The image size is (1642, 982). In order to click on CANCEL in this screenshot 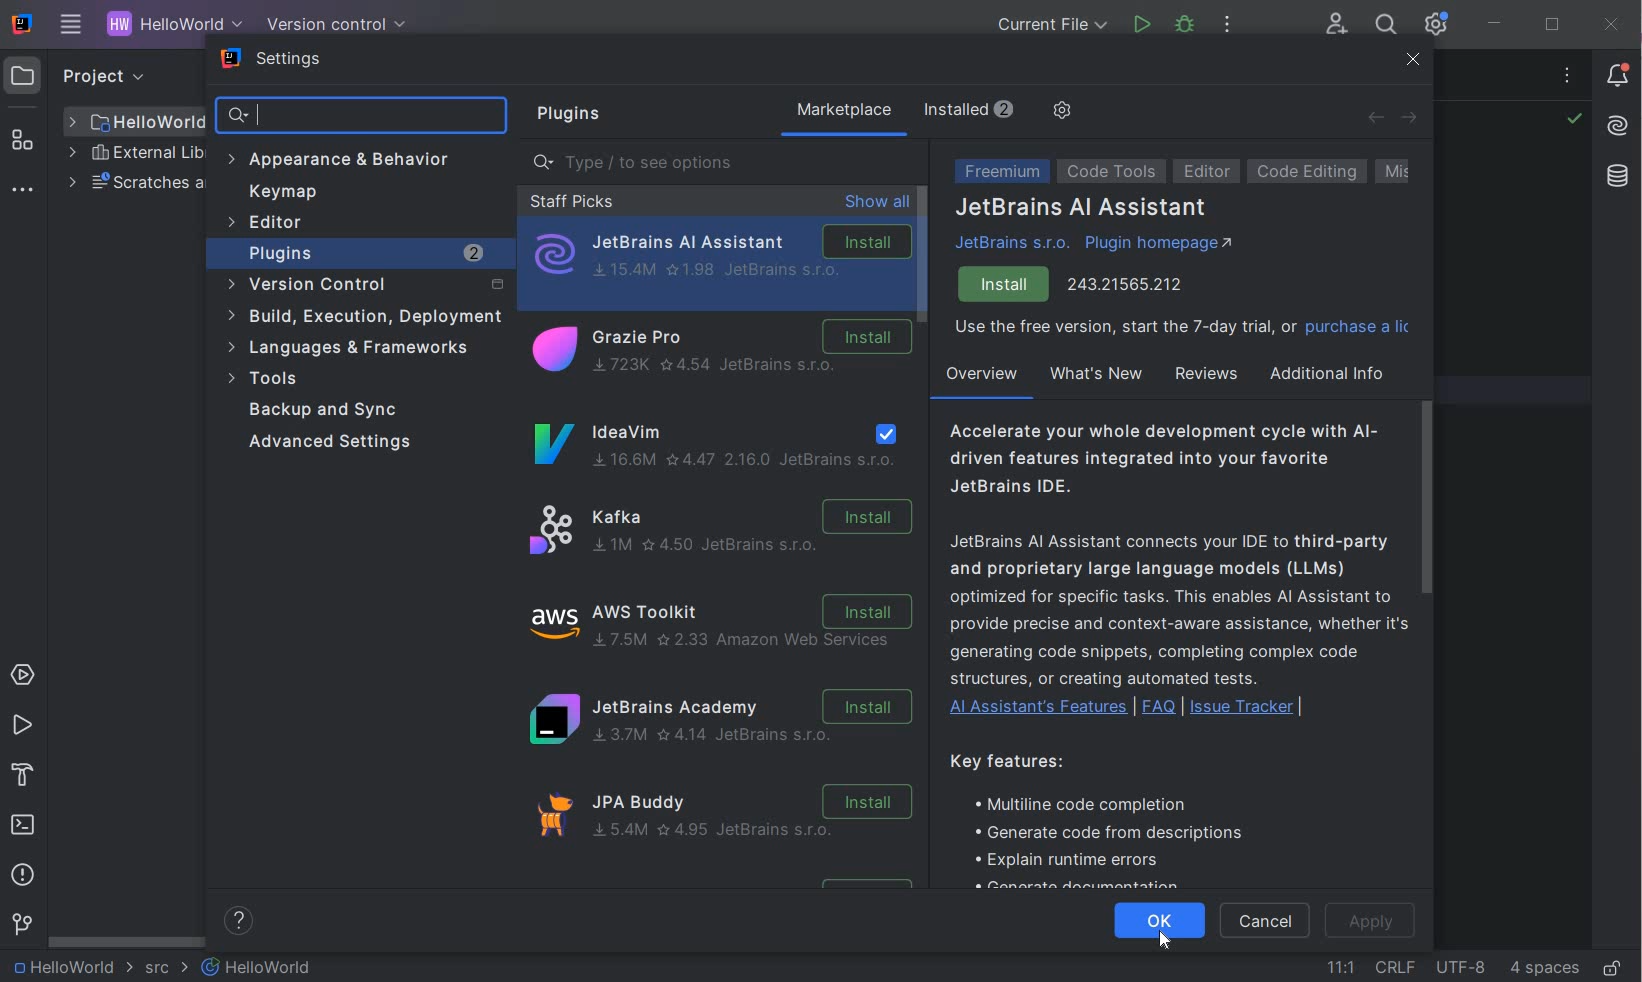, I will do `click(1268, 922)`.